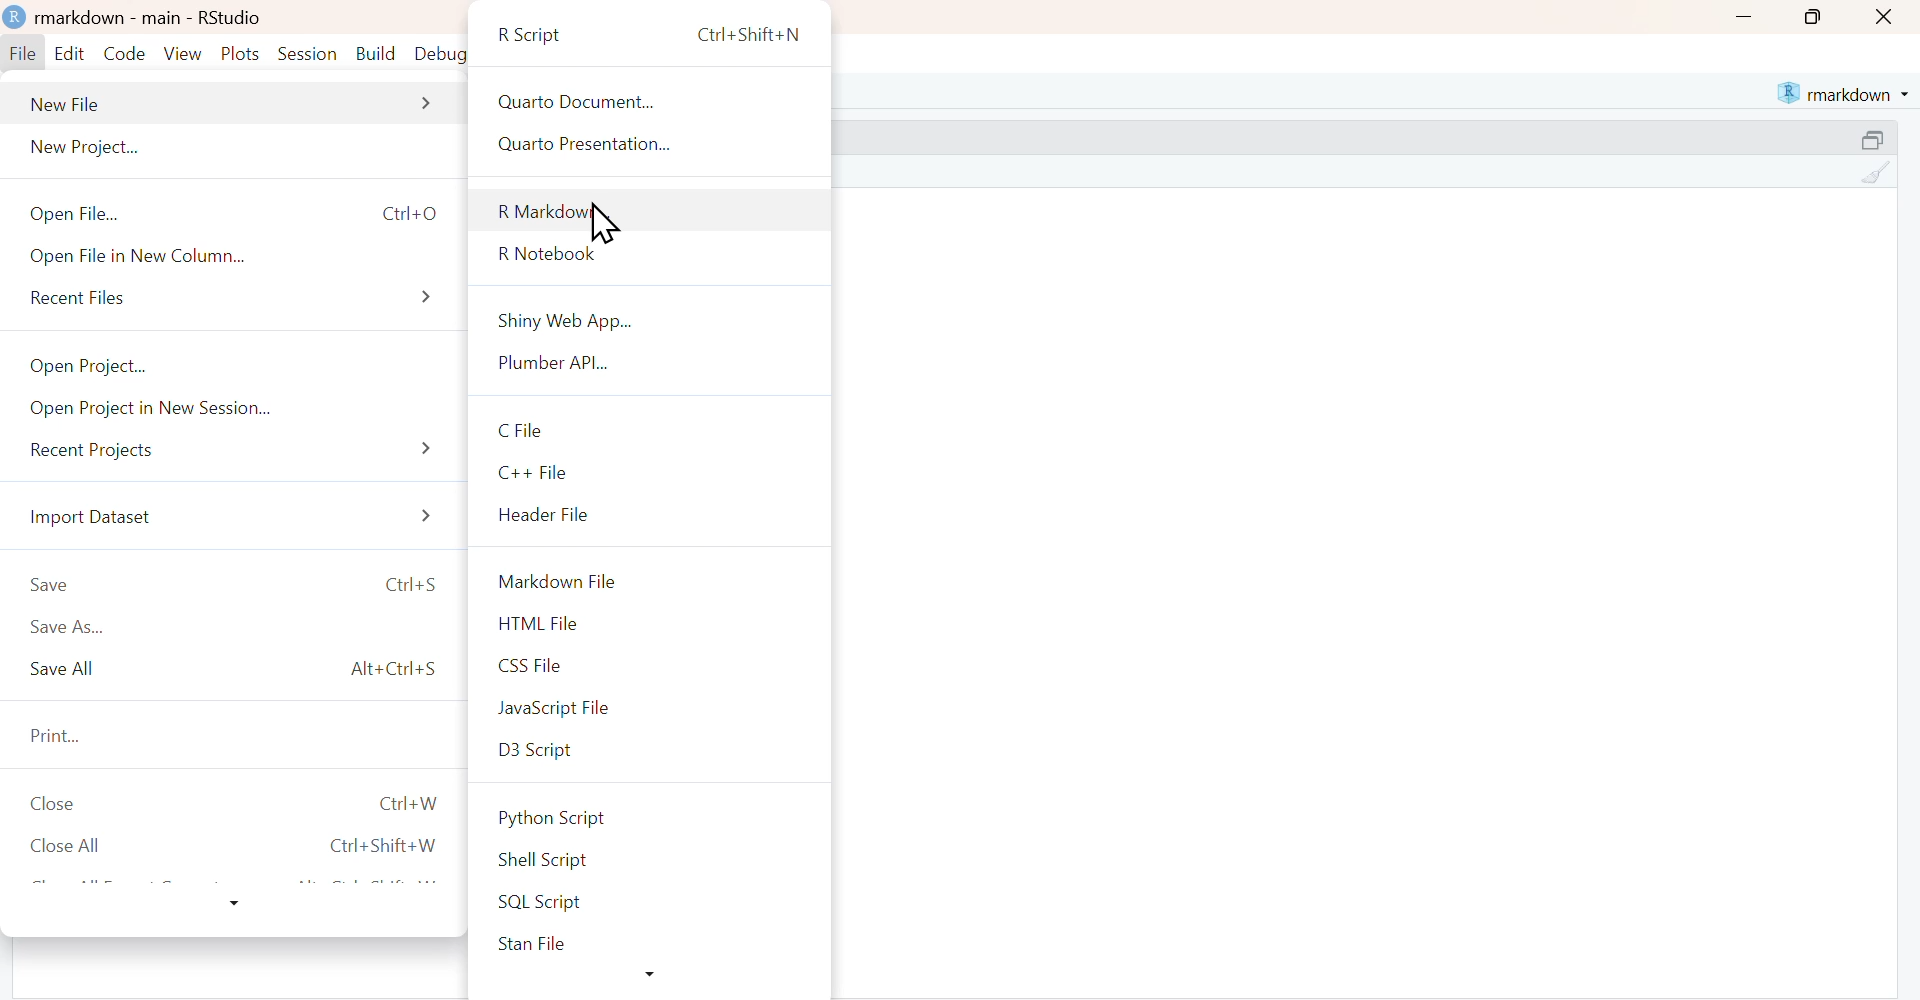 This screenshot has height=1000, width=1920. I want to click on Logo, so click(16, 18).